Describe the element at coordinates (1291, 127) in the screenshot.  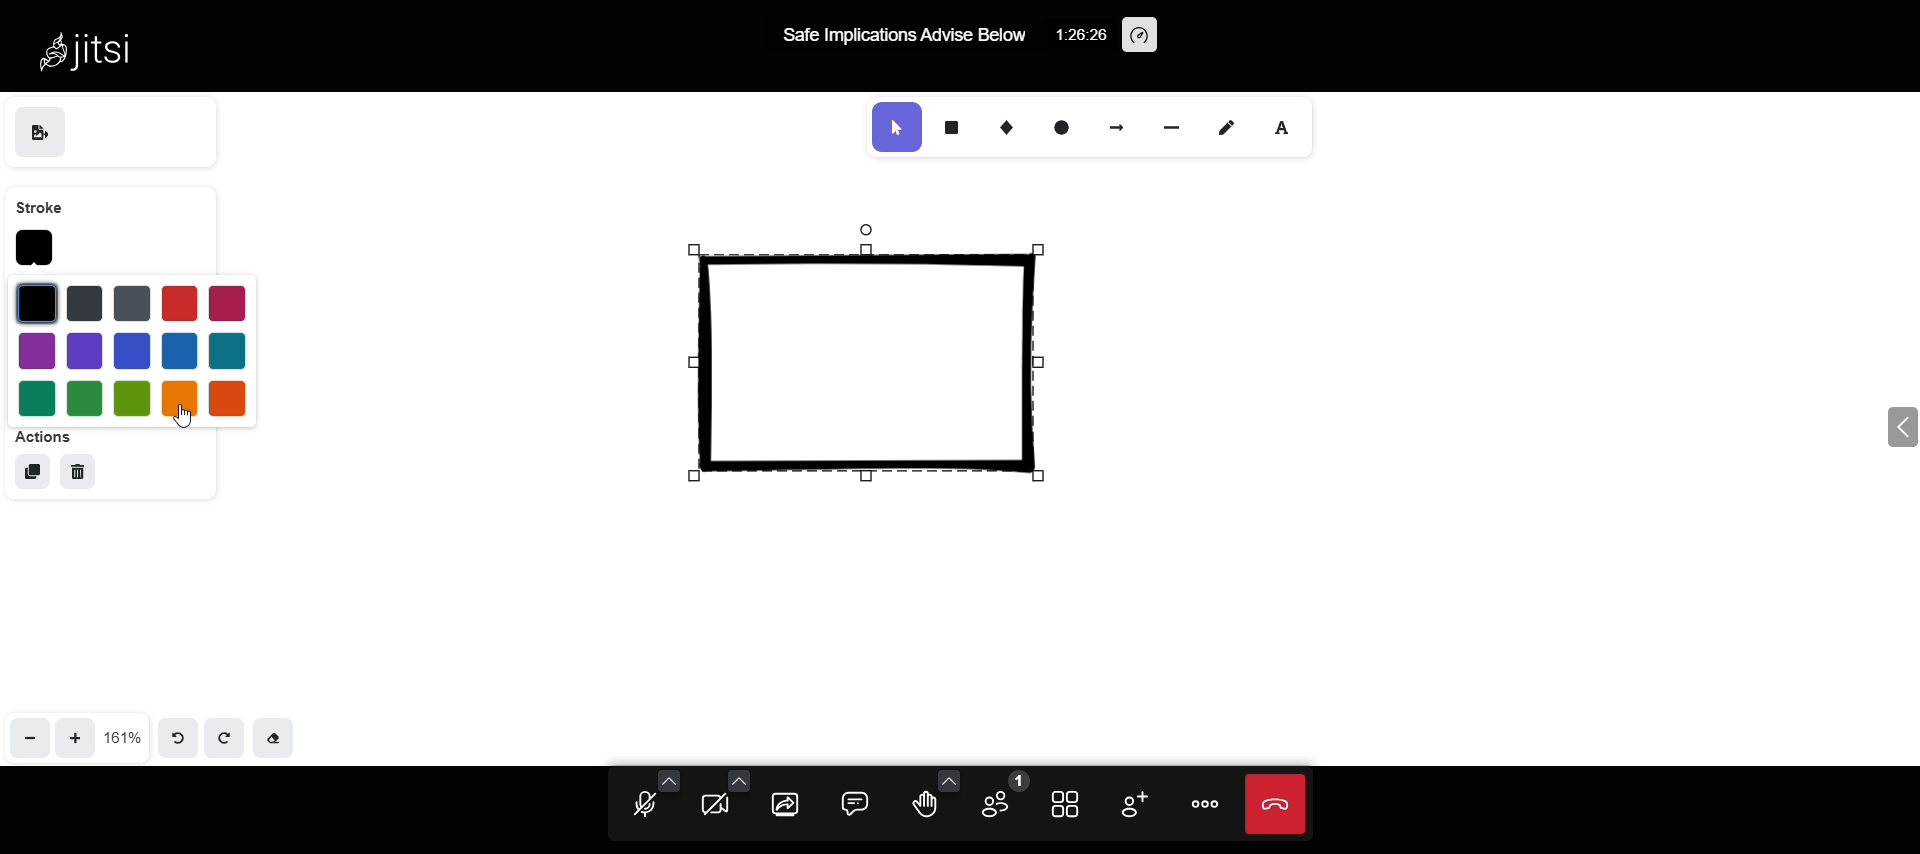
I see `font` at that location.